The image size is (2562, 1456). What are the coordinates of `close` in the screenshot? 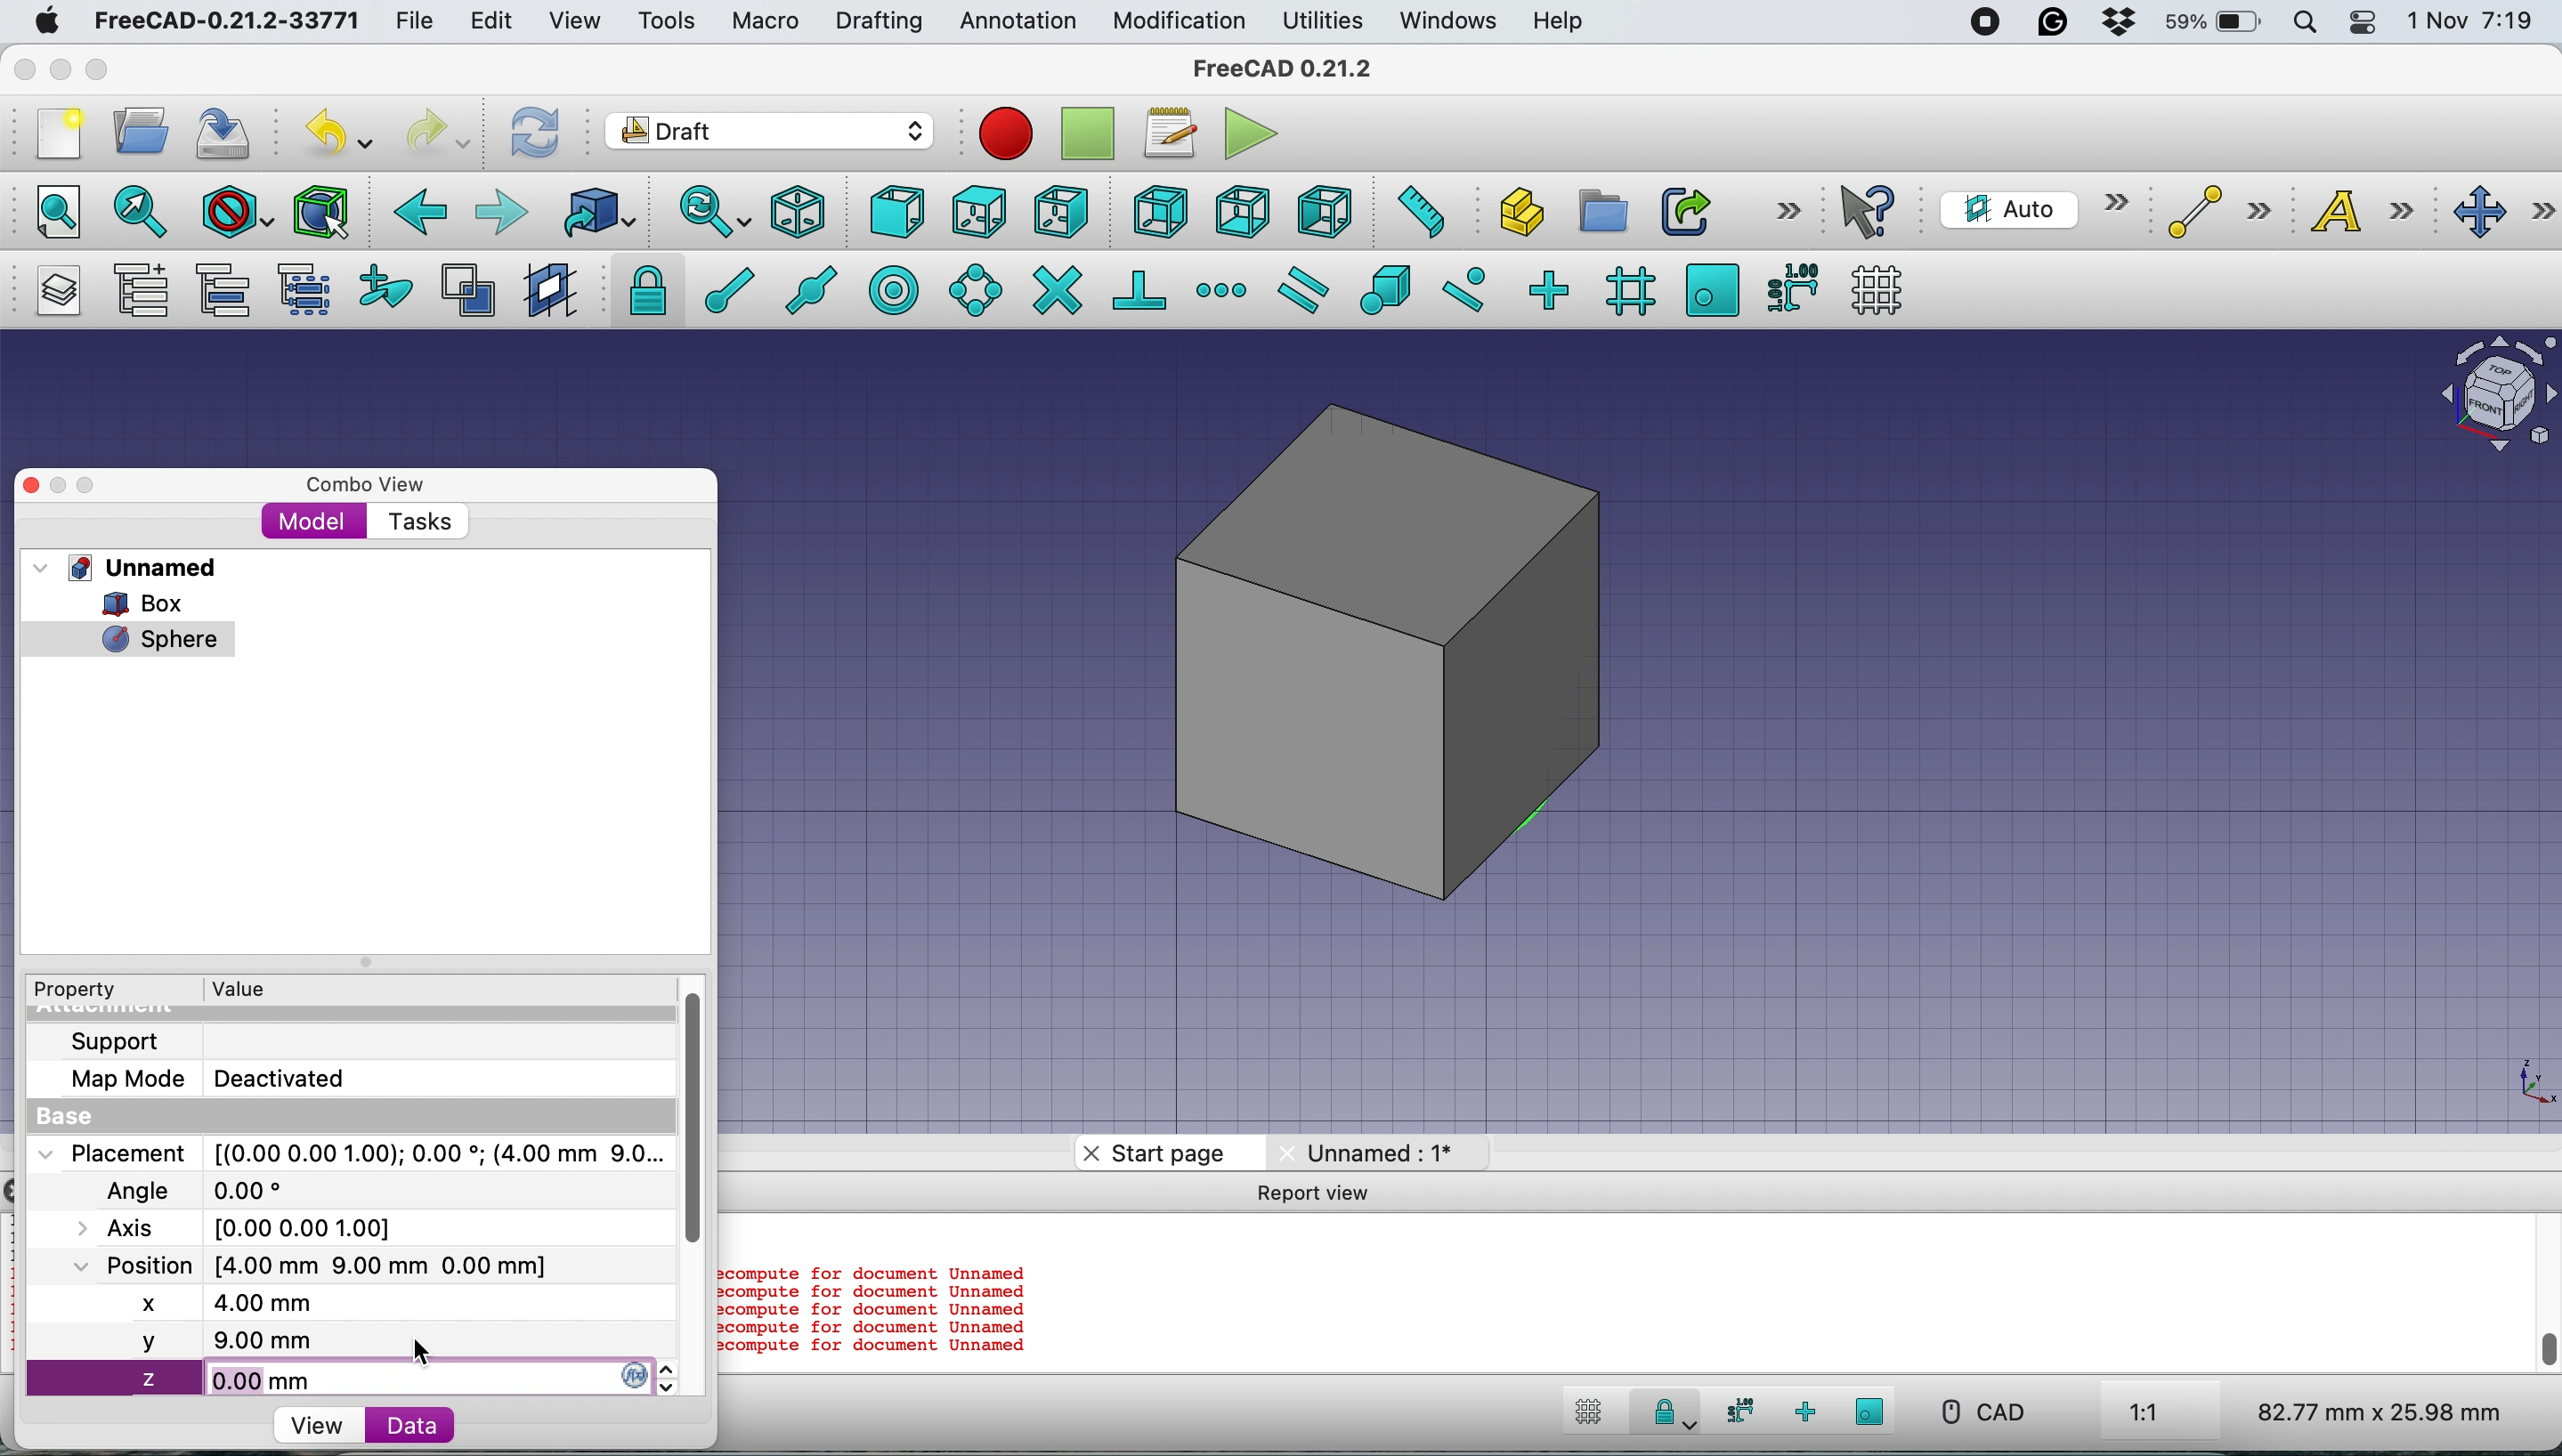 It's located at (25, 64).